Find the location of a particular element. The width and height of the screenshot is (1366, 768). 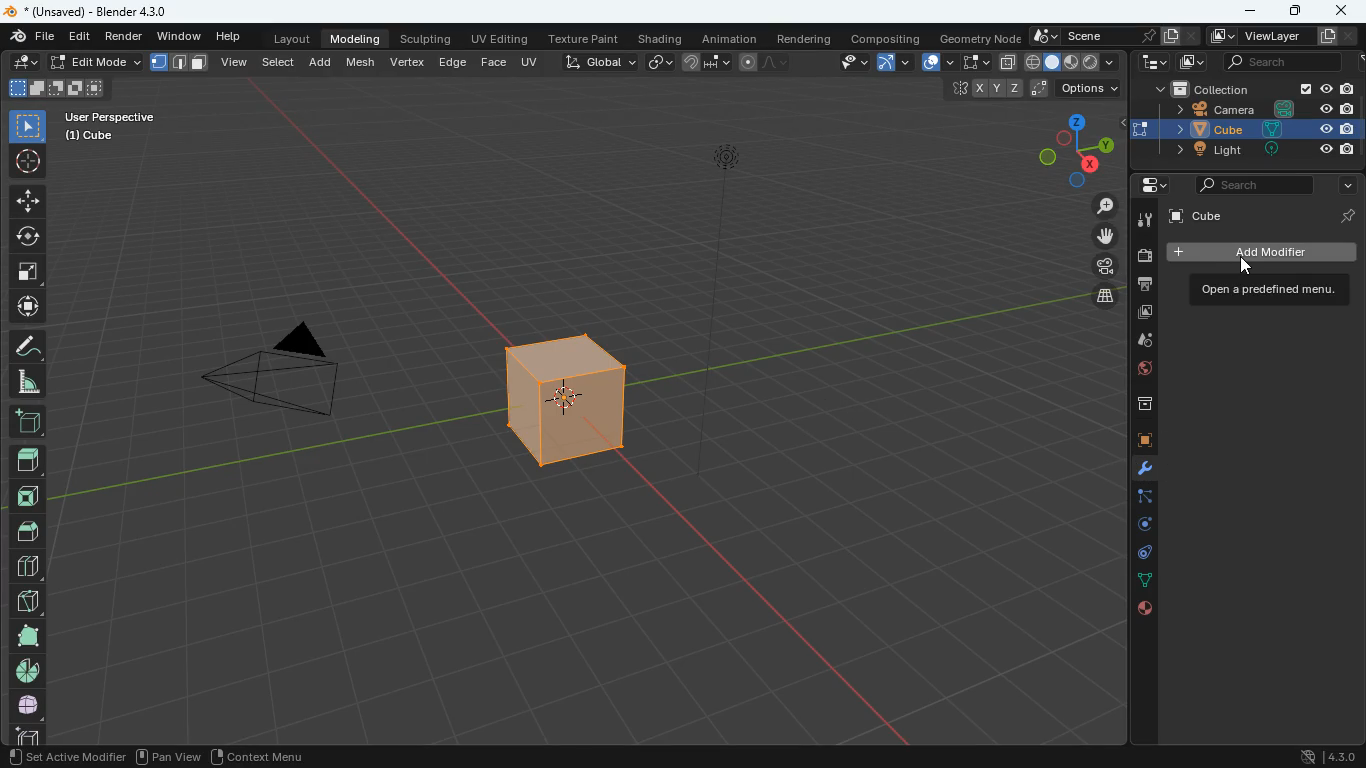

light is located at coordinates (1256, 150).